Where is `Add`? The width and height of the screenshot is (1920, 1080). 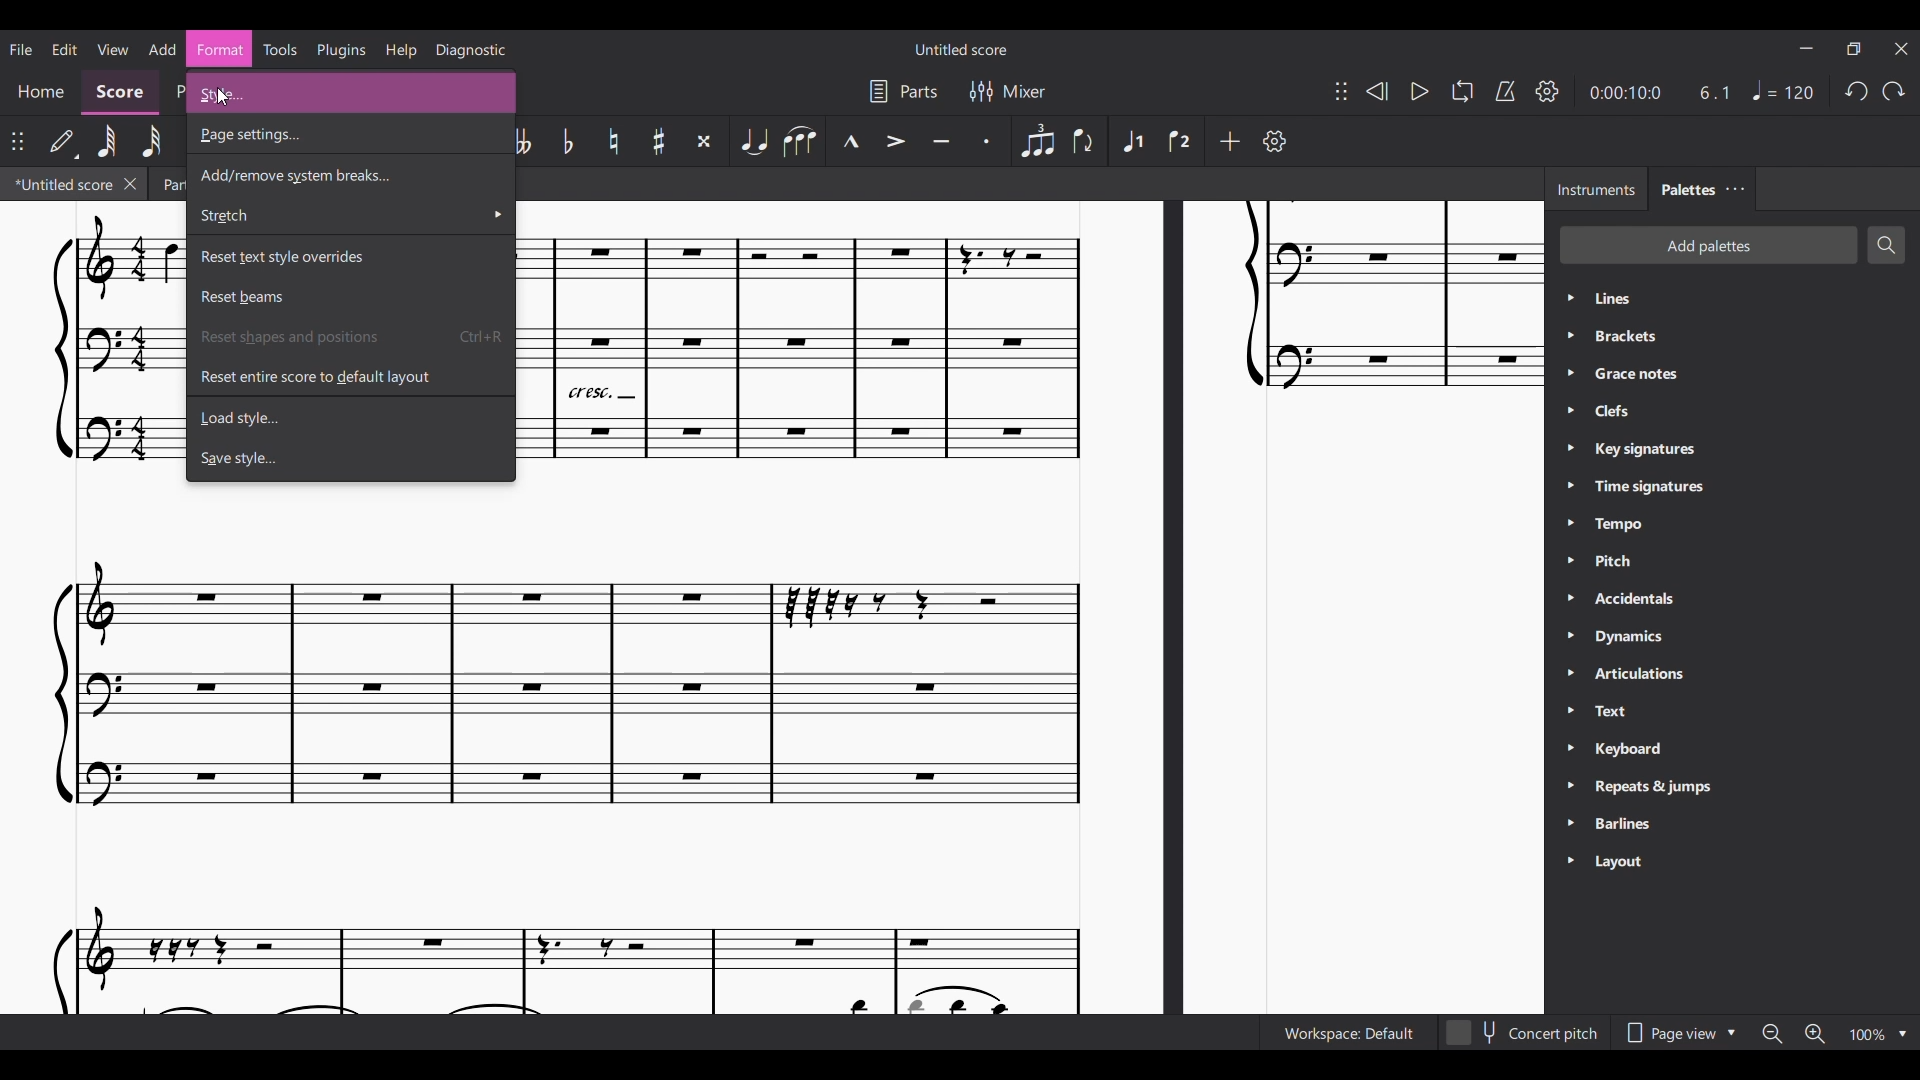
Add is located at coordinates (1230, 142).